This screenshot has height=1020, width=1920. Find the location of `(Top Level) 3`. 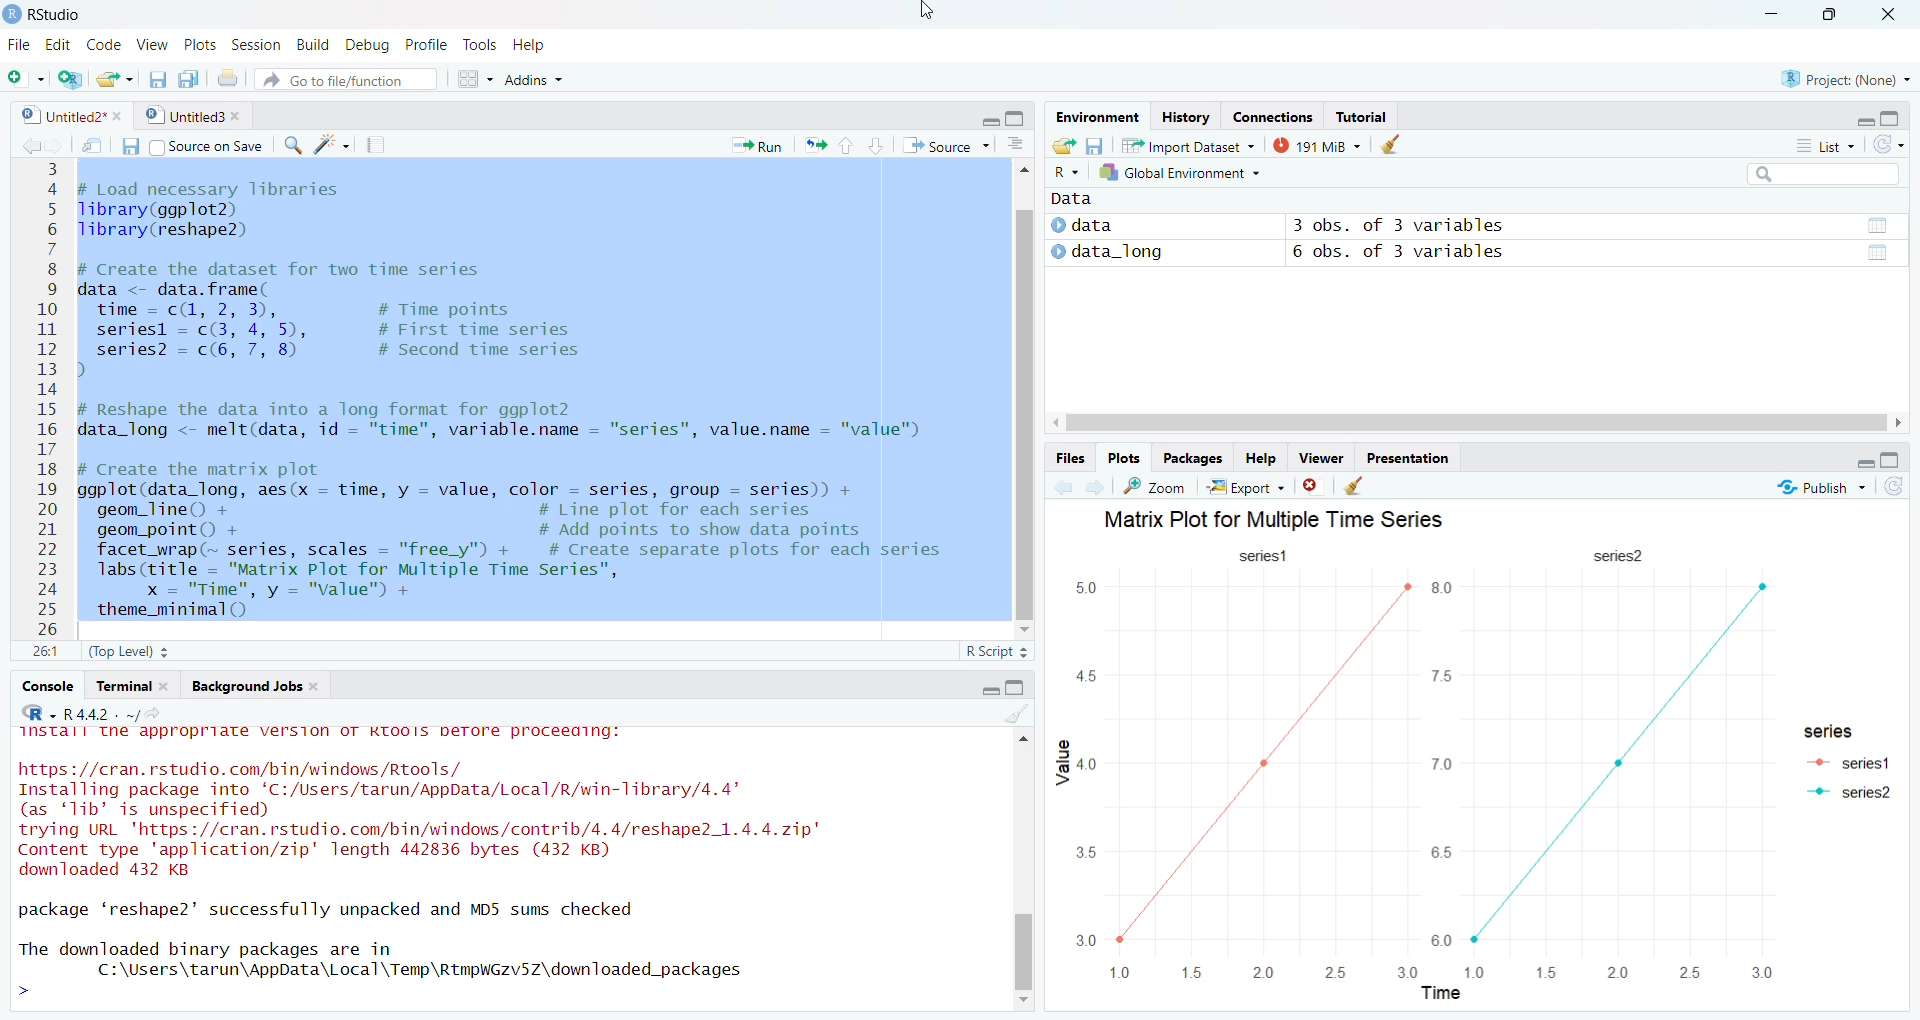

(Top Level) 3 is located at coordinates (129, 652).